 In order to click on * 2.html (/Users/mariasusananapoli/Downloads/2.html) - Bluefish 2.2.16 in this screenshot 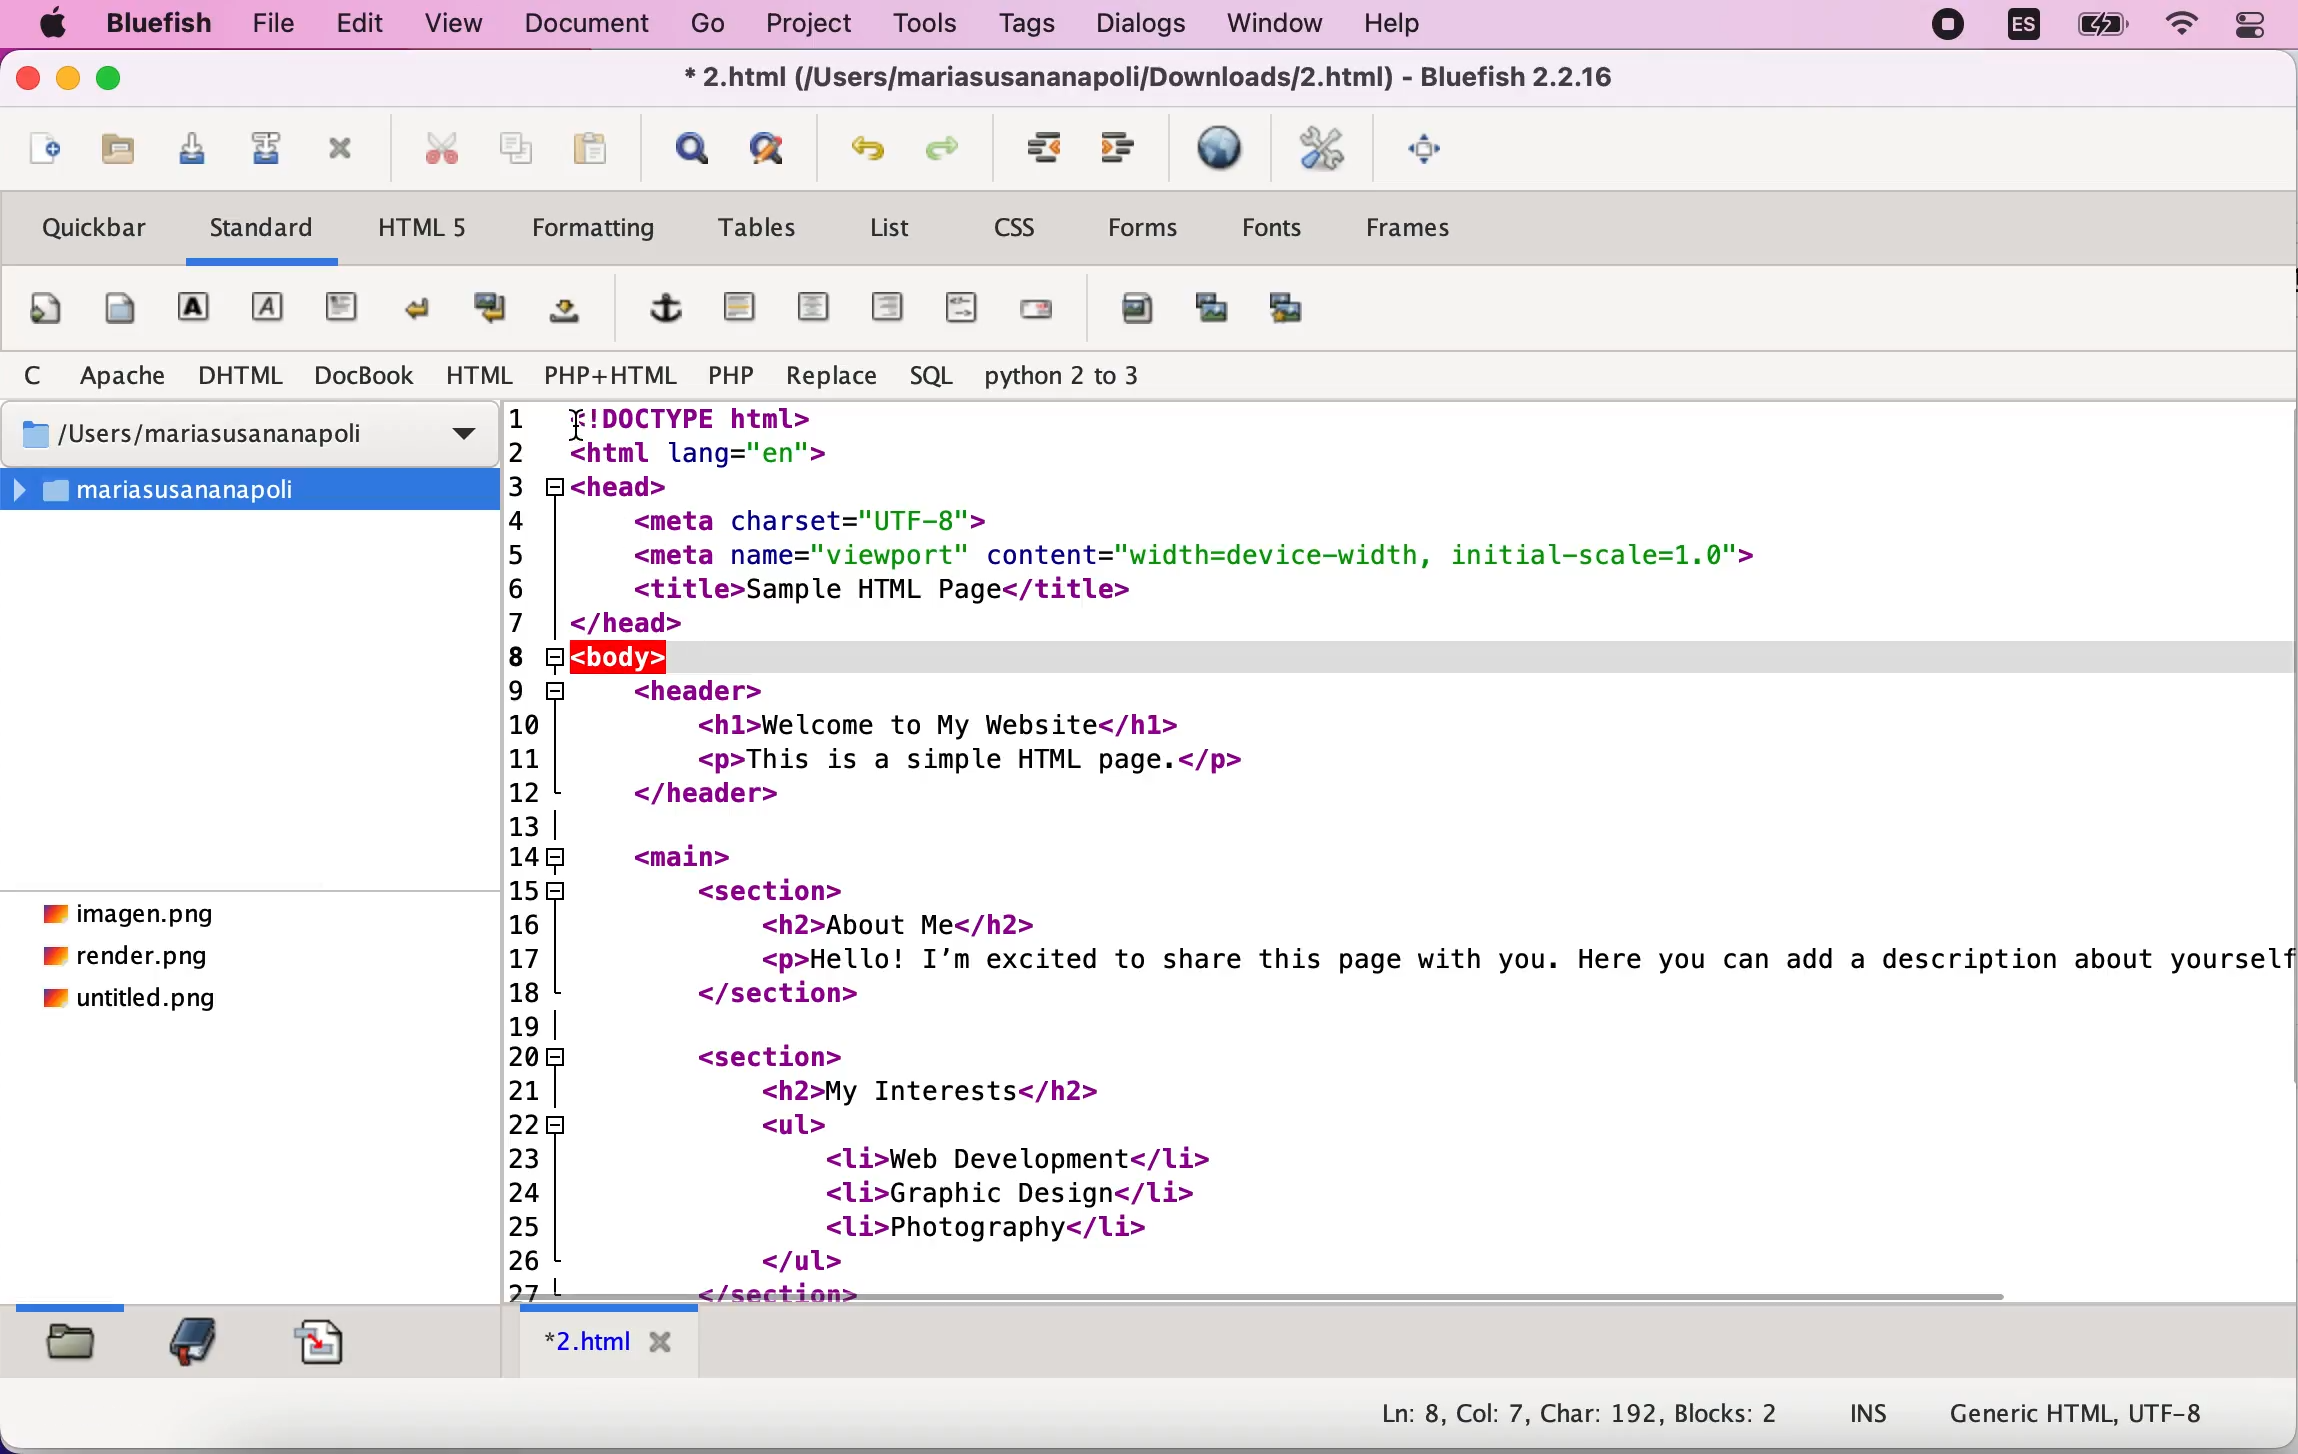, I will do `click(1156, 81)`.